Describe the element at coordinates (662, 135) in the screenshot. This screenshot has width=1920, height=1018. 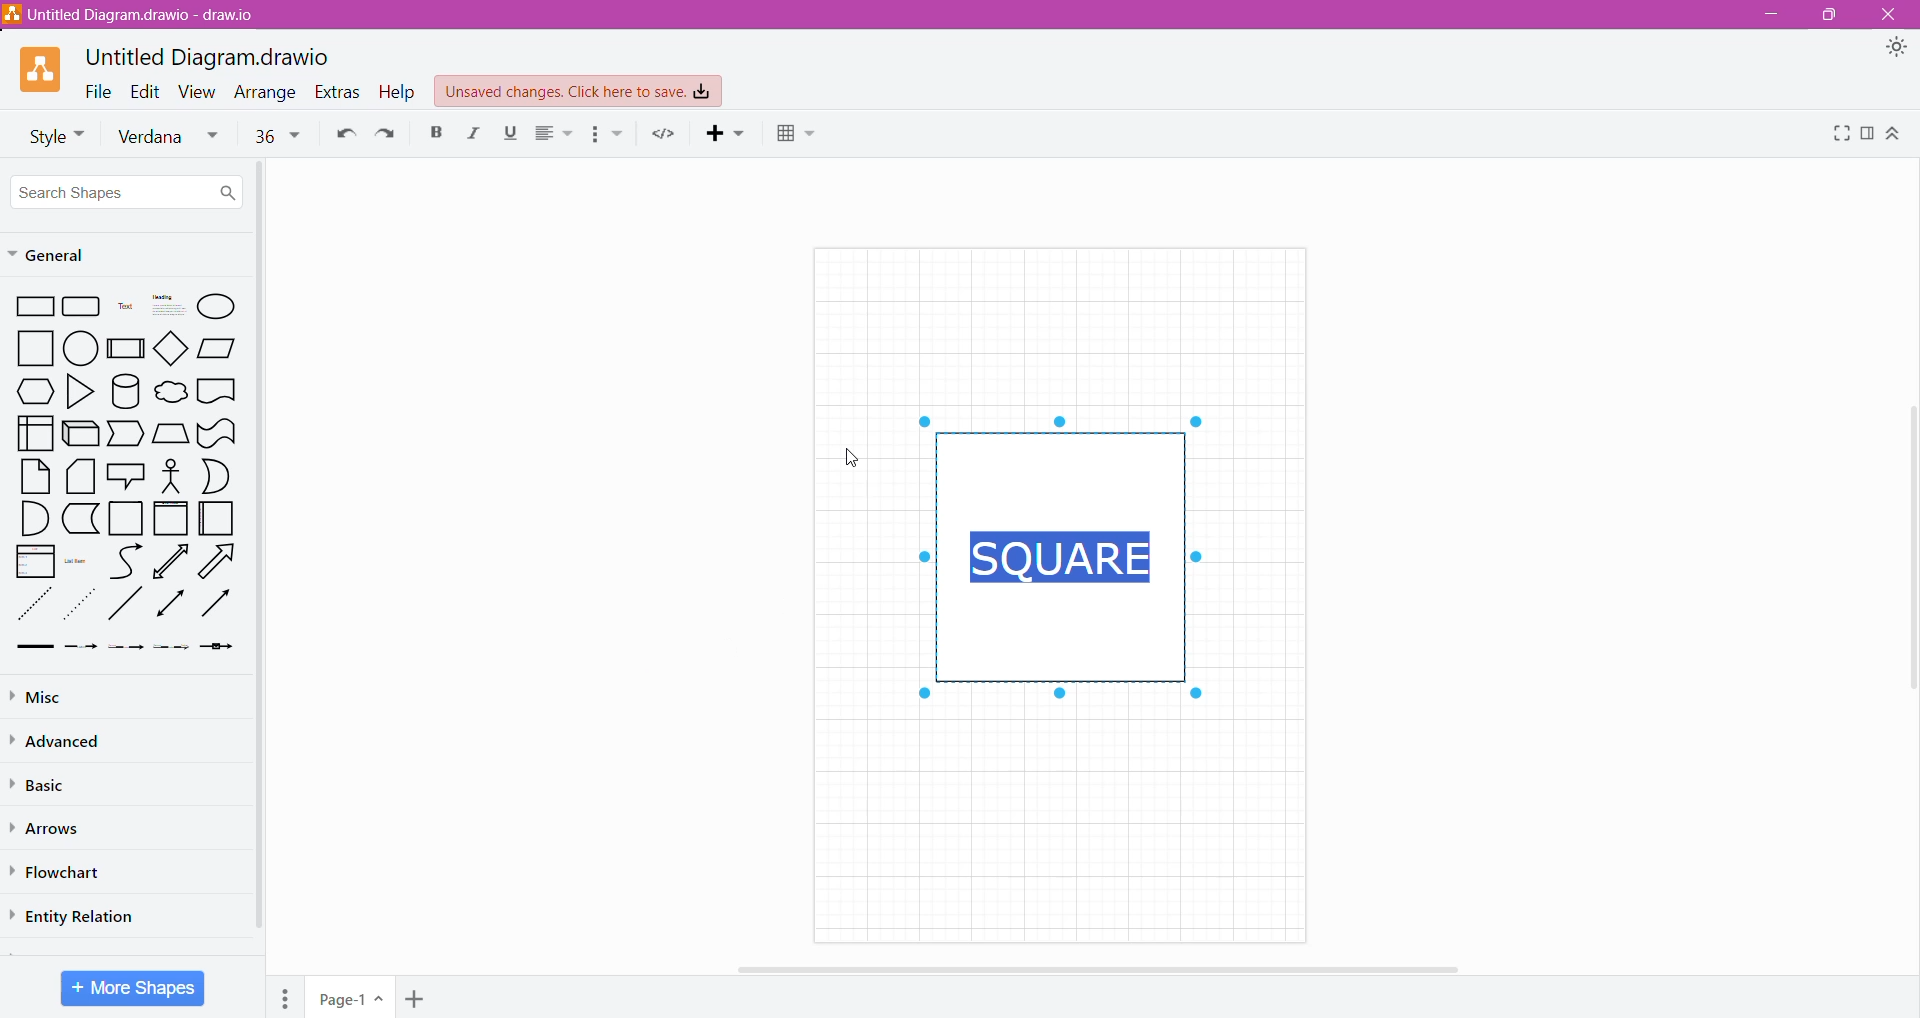
I see `Embed` at that location.